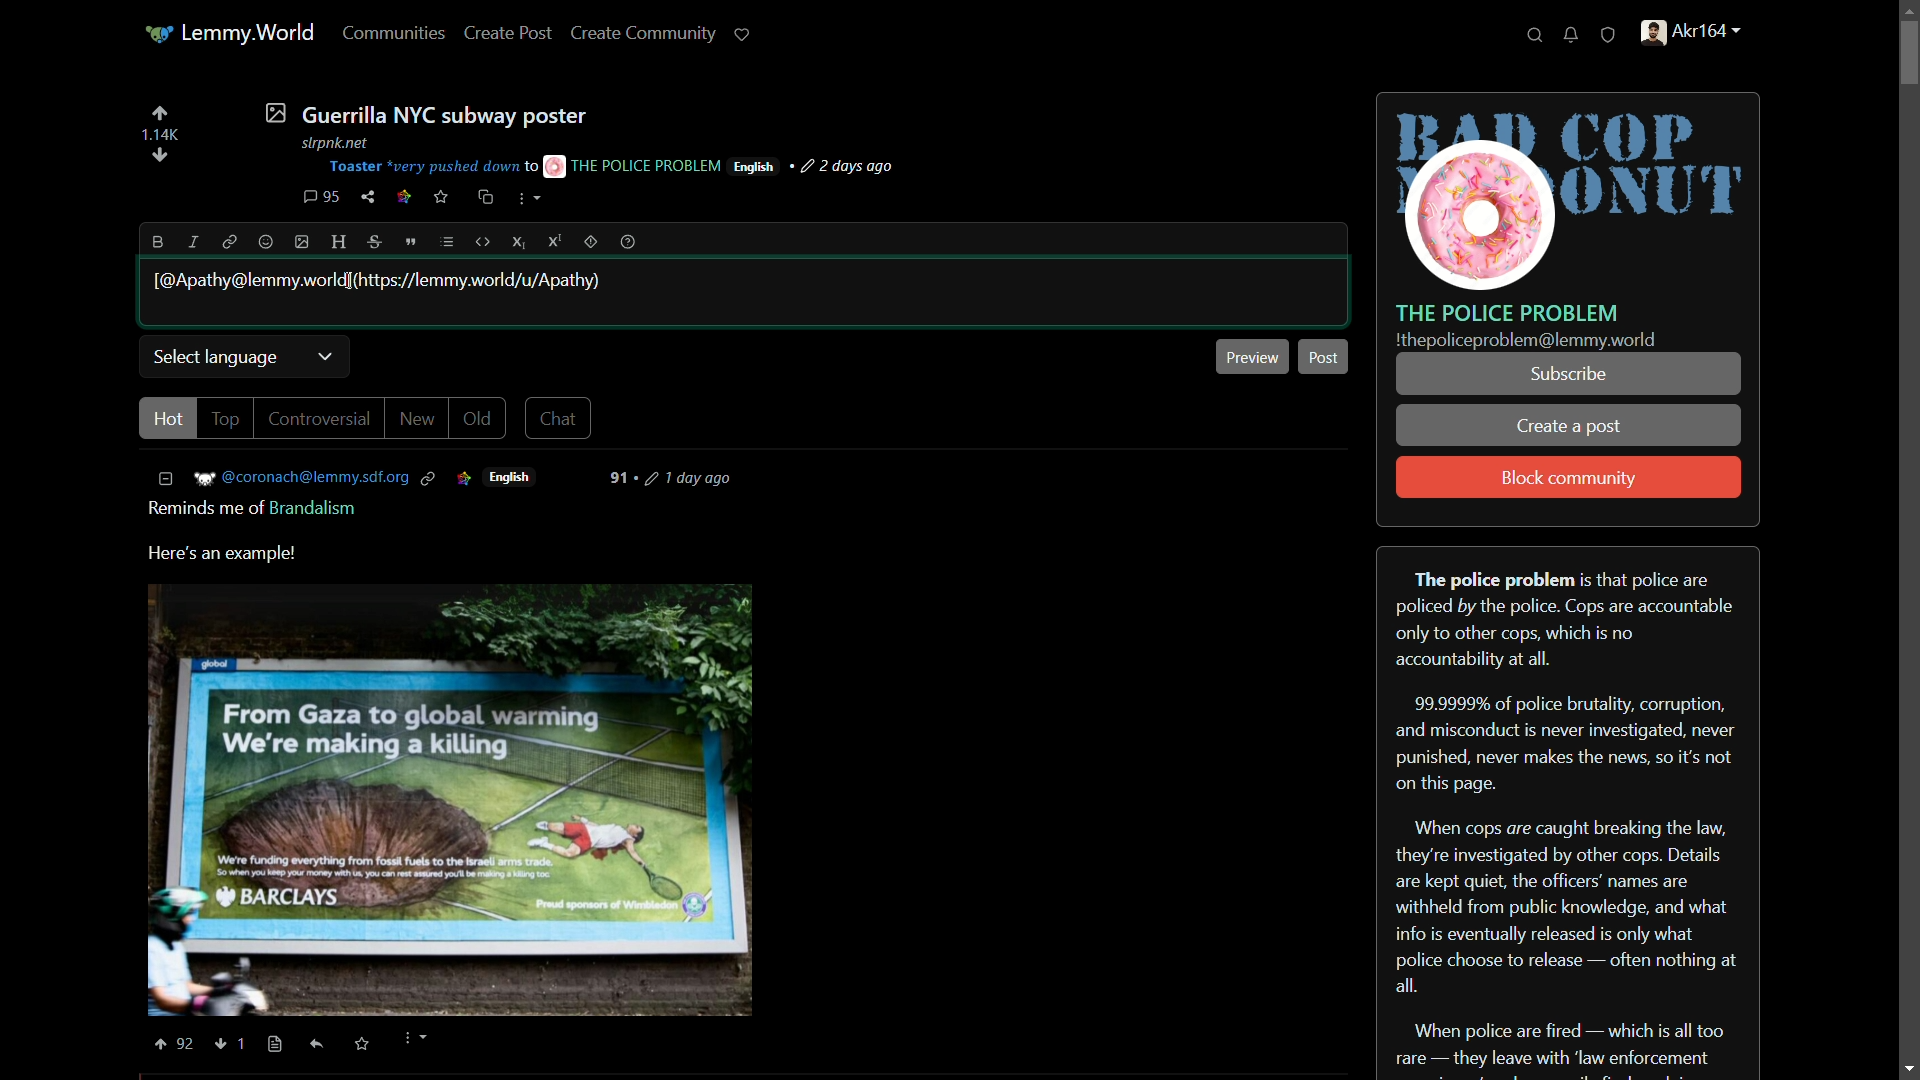 The height and width of the screenshot is (1080, 1920). I want to click on code, so click(484, 242).